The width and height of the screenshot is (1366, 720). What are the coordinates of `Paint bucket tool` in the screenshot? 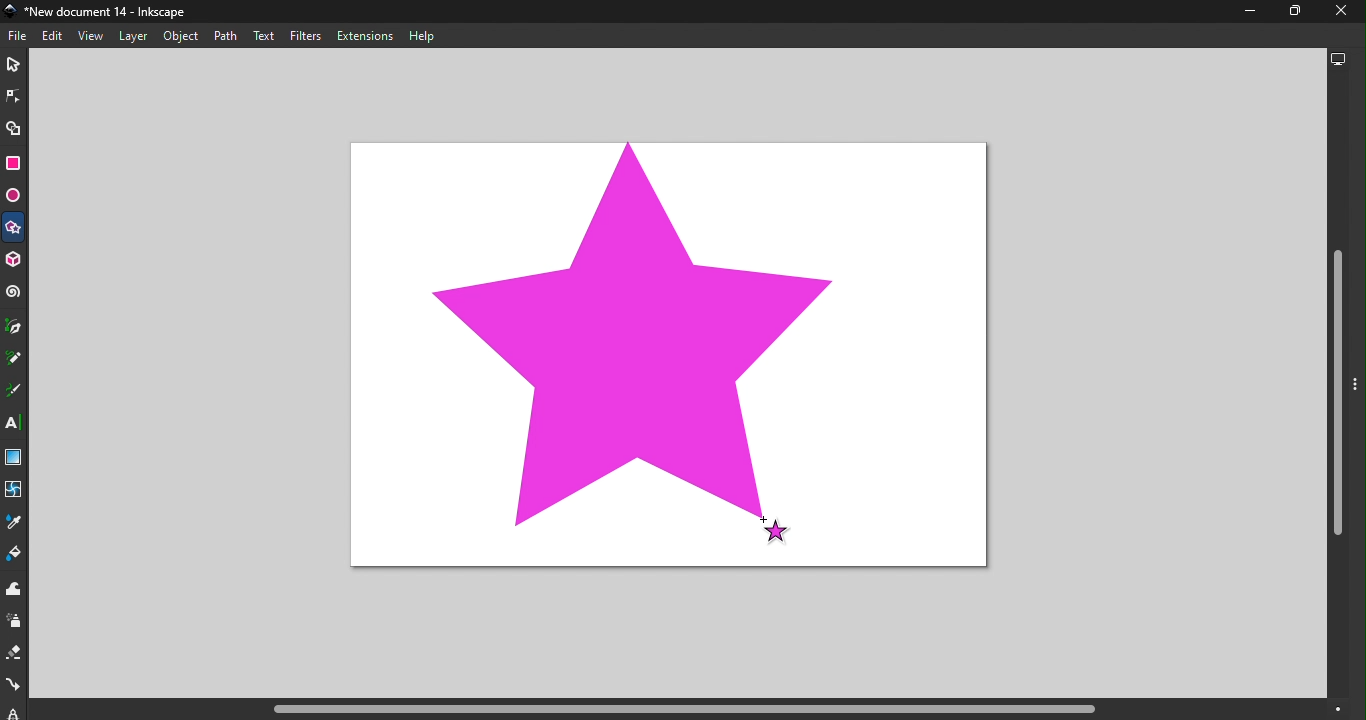 It's located at (15, 557).